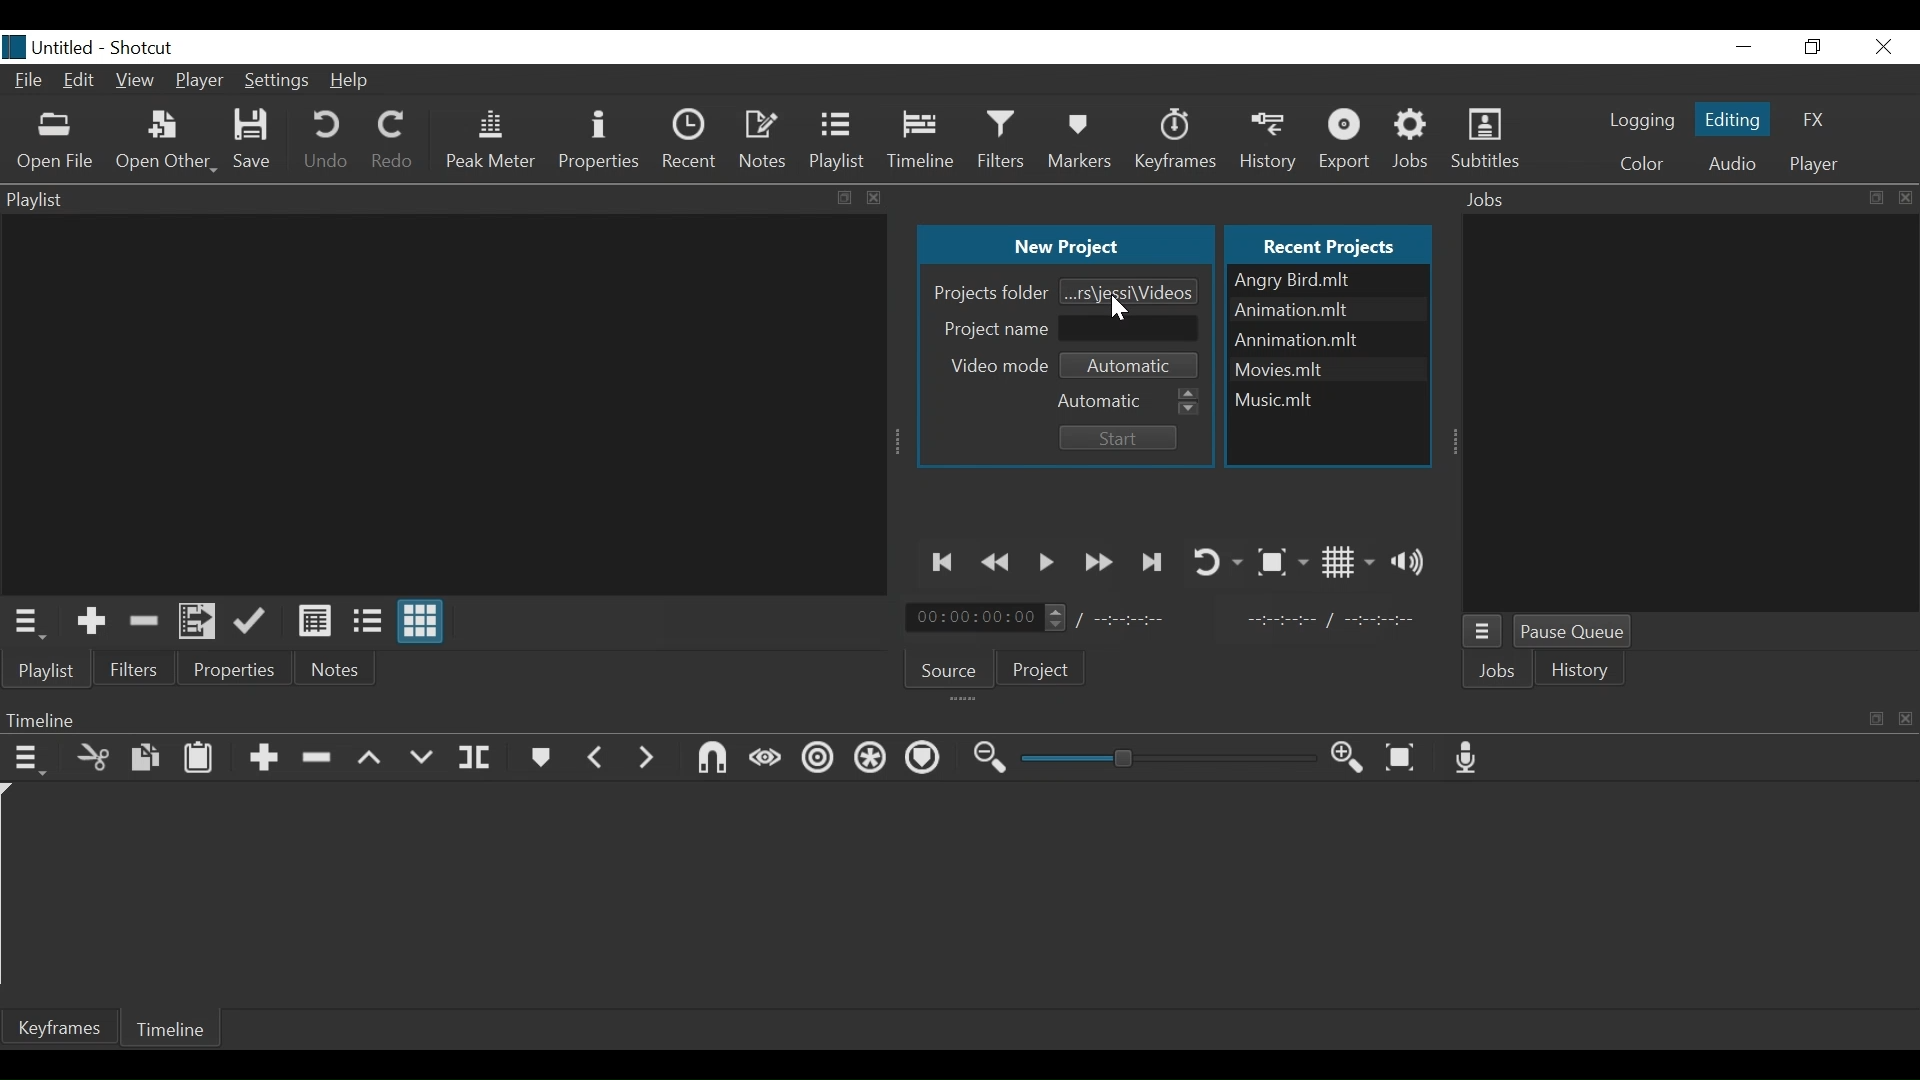  I want to click on File name, so click(1329, 340).